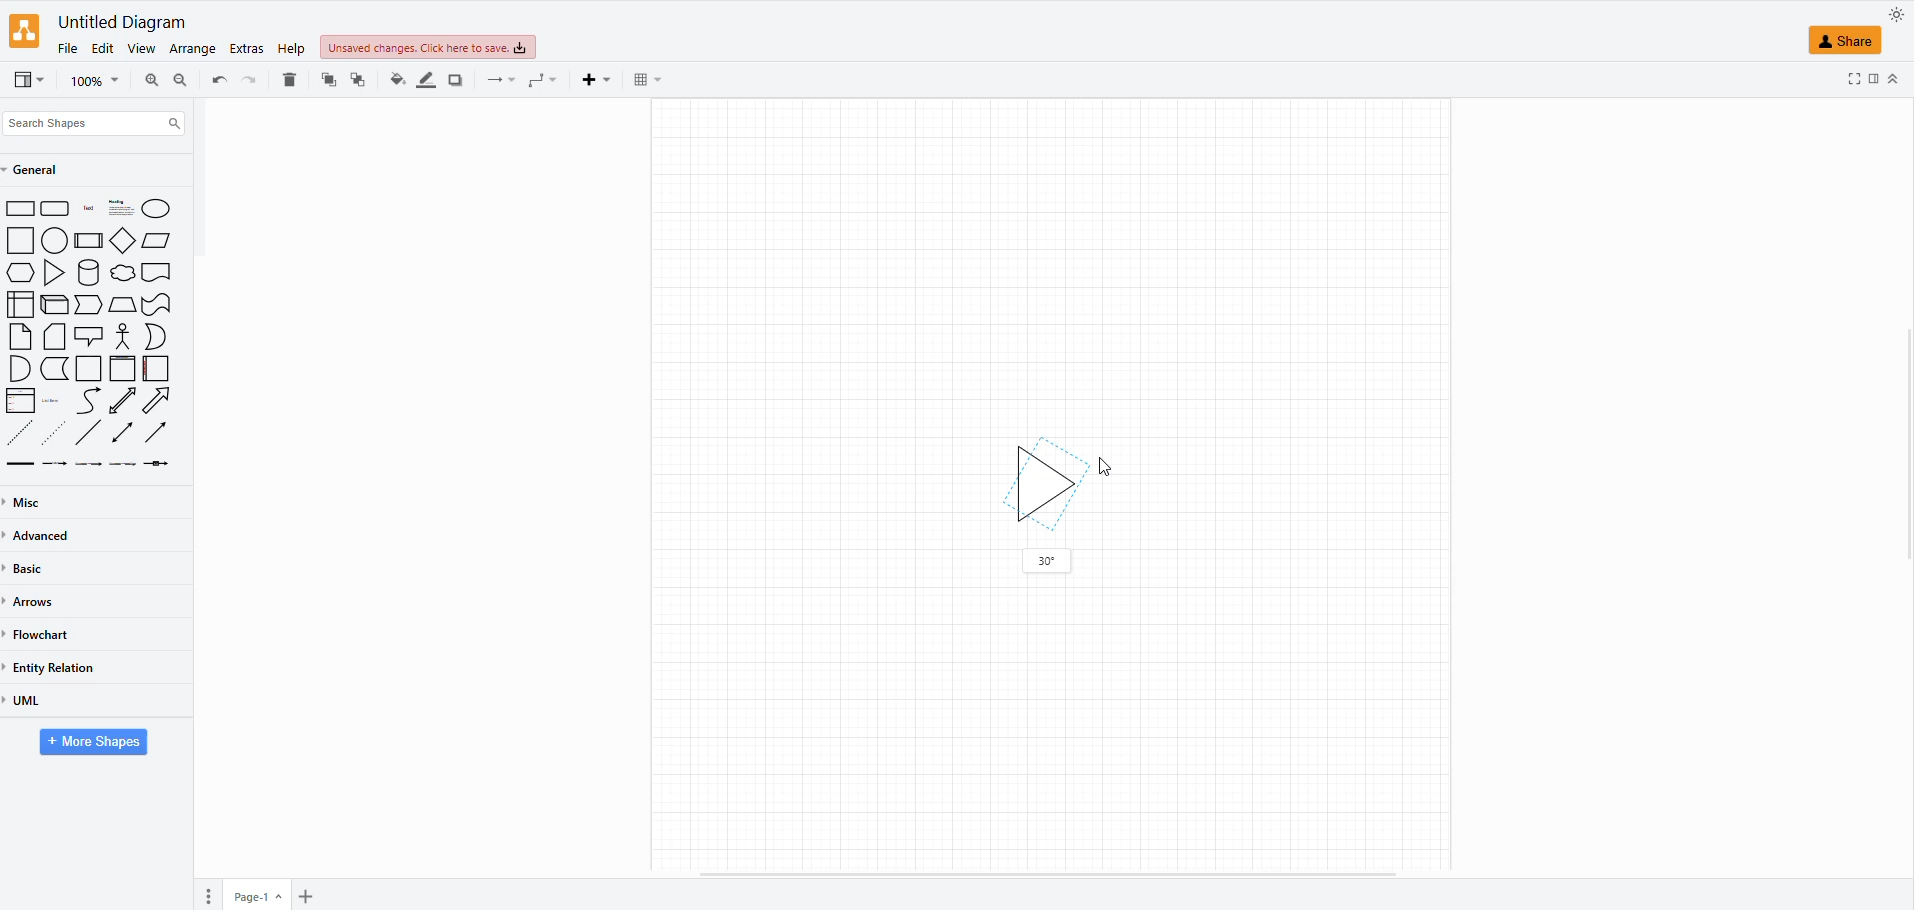 The image size is (1914, 910). I want to click on Parallelogram, so click(159, 241).